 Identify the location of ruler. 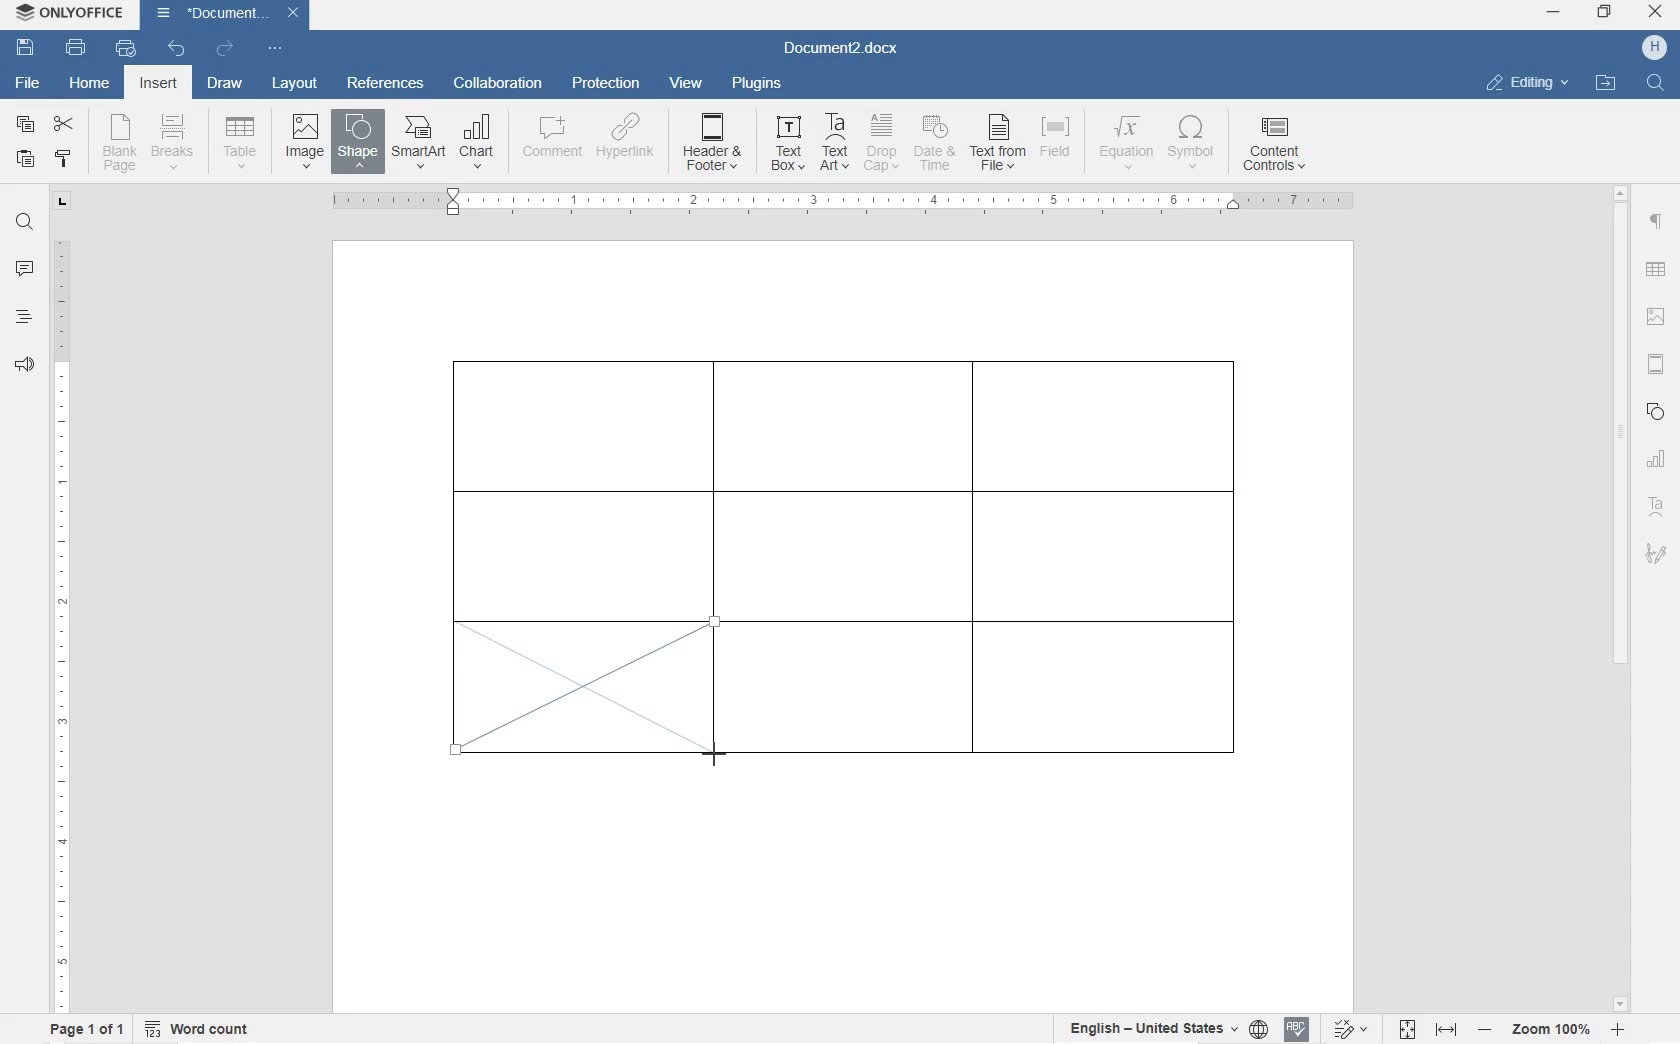
(61, 619).